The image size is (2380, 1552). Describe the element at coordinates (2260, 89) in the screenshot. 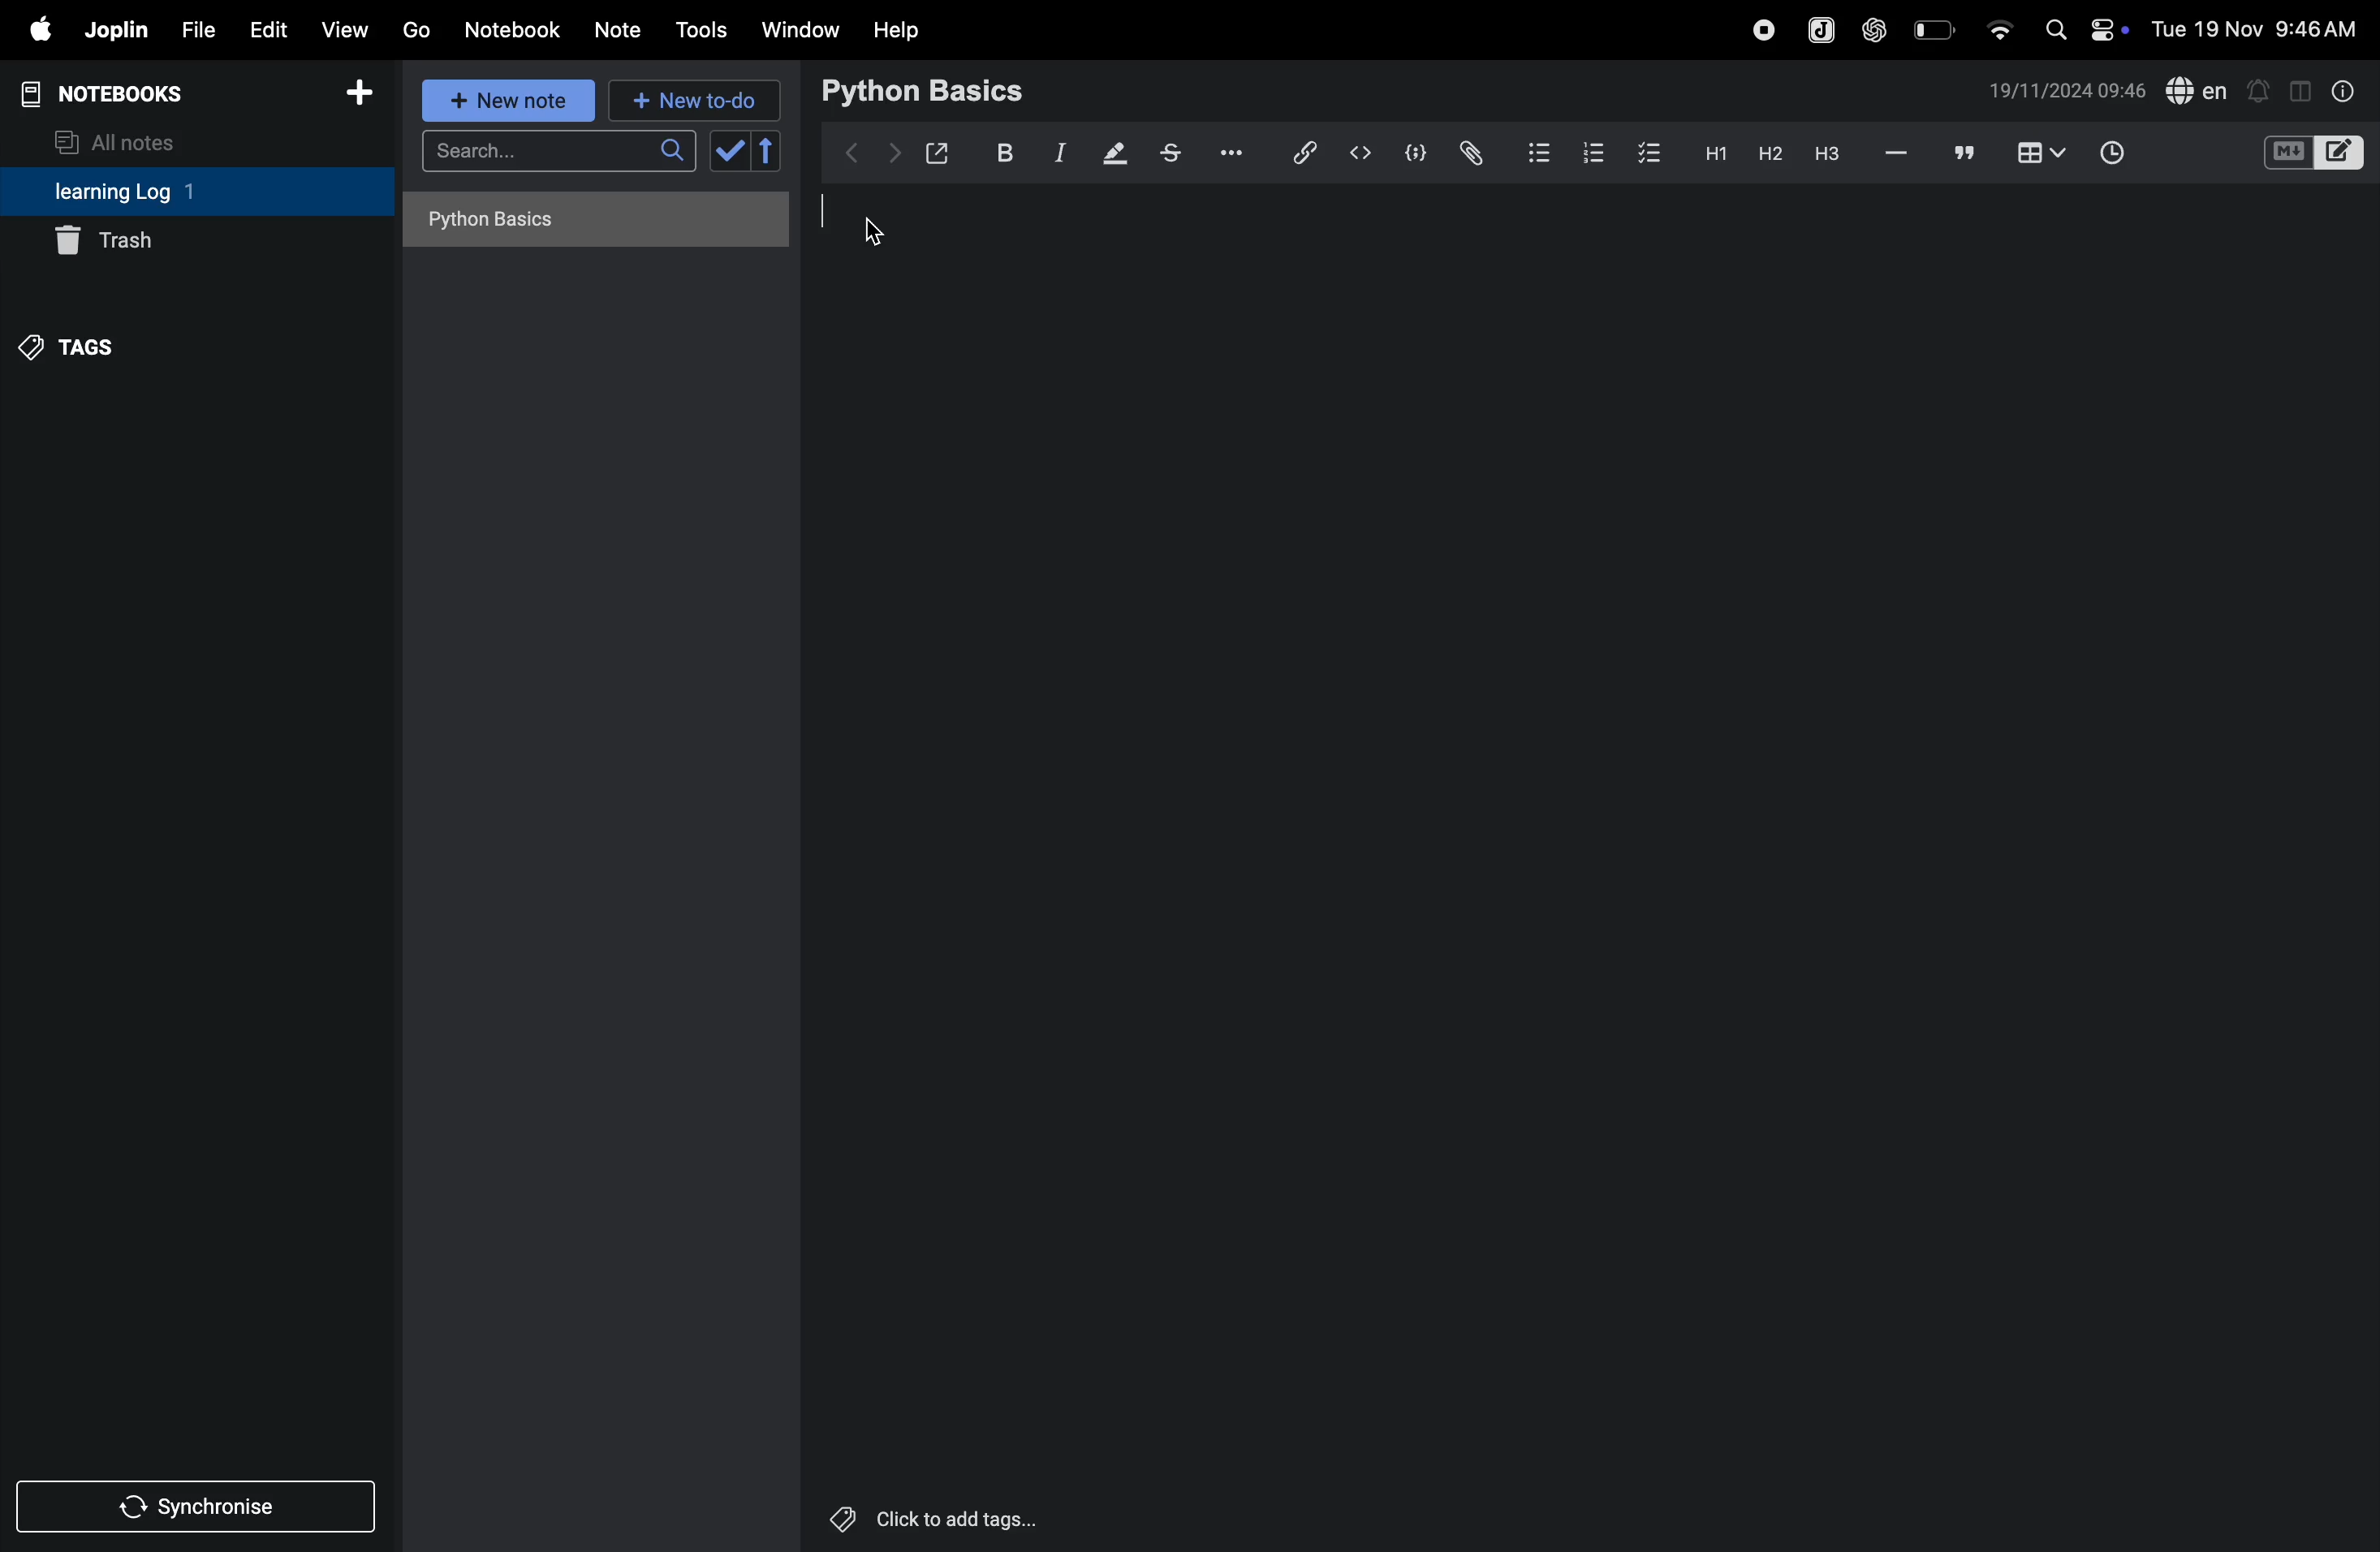

I see `alert` at that location.